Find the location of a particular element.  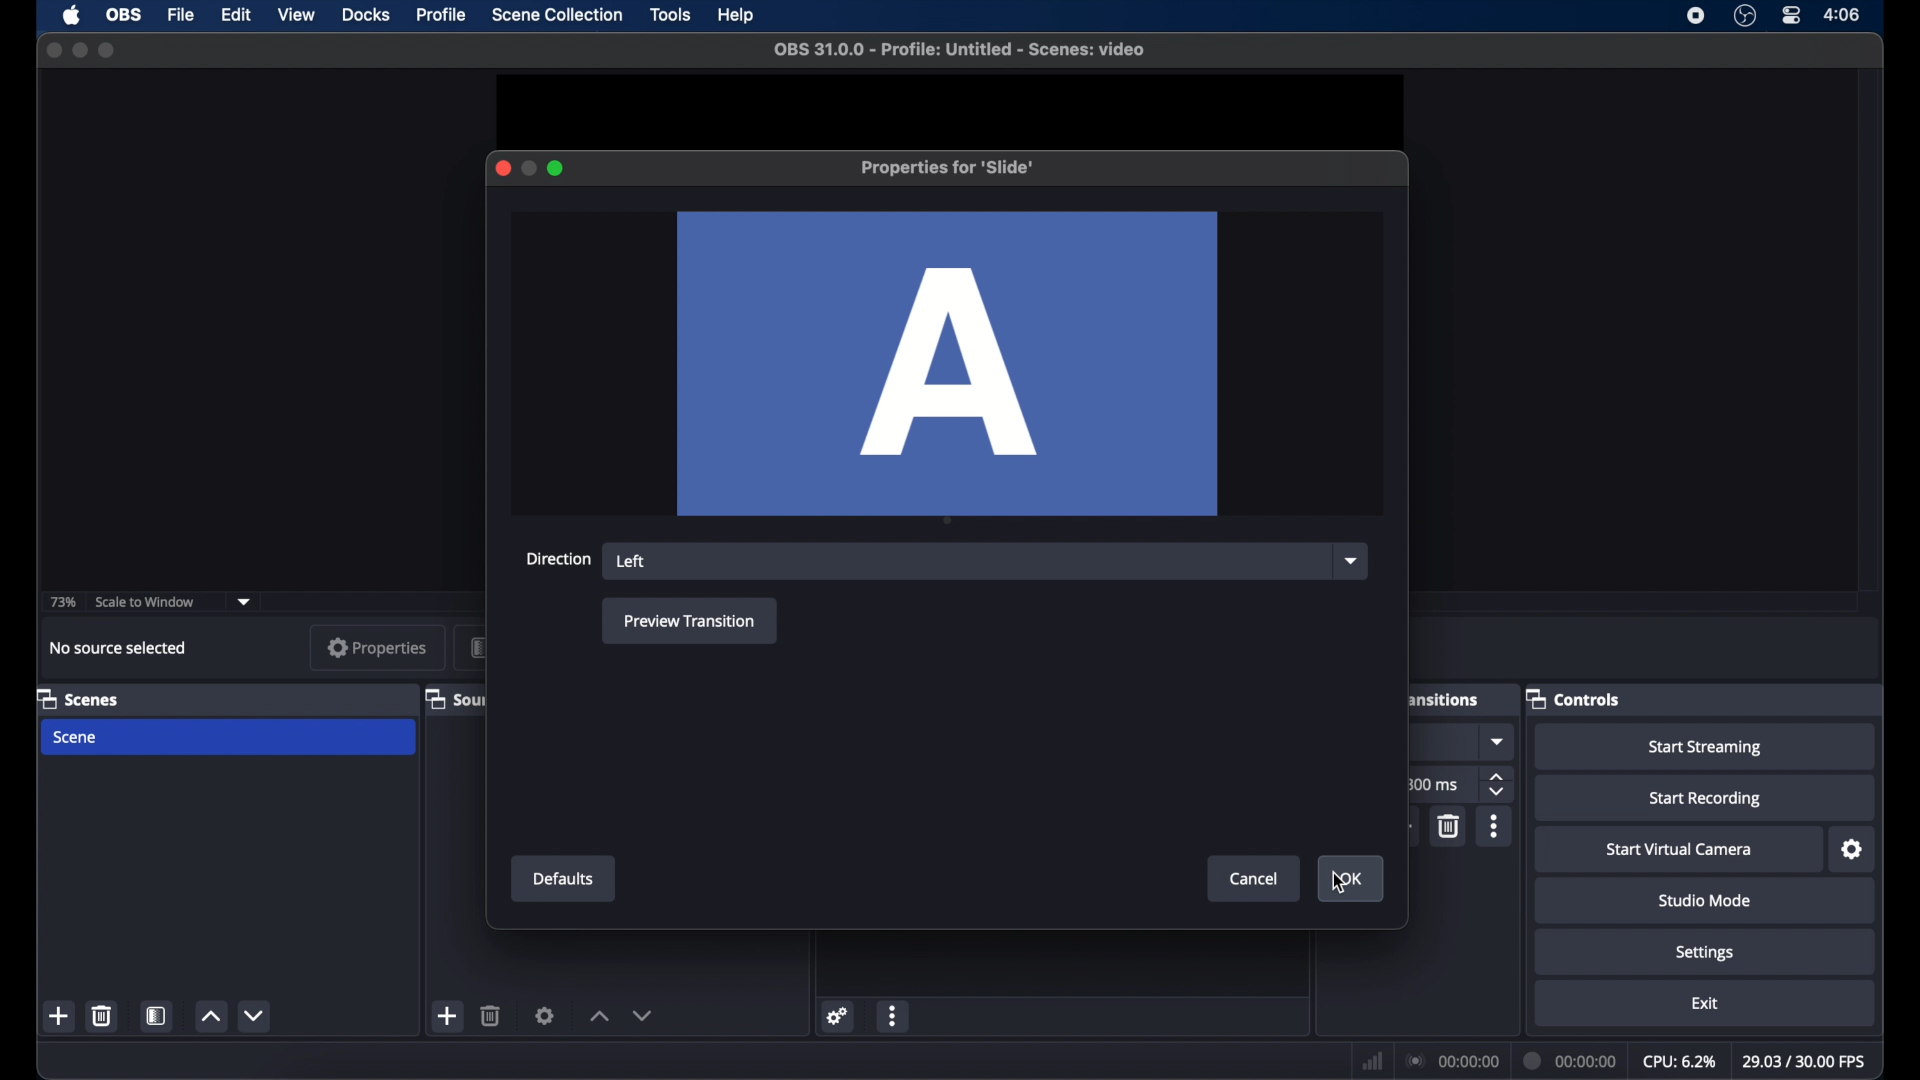

screen recorder icon is located at coordinates (1694, 15).